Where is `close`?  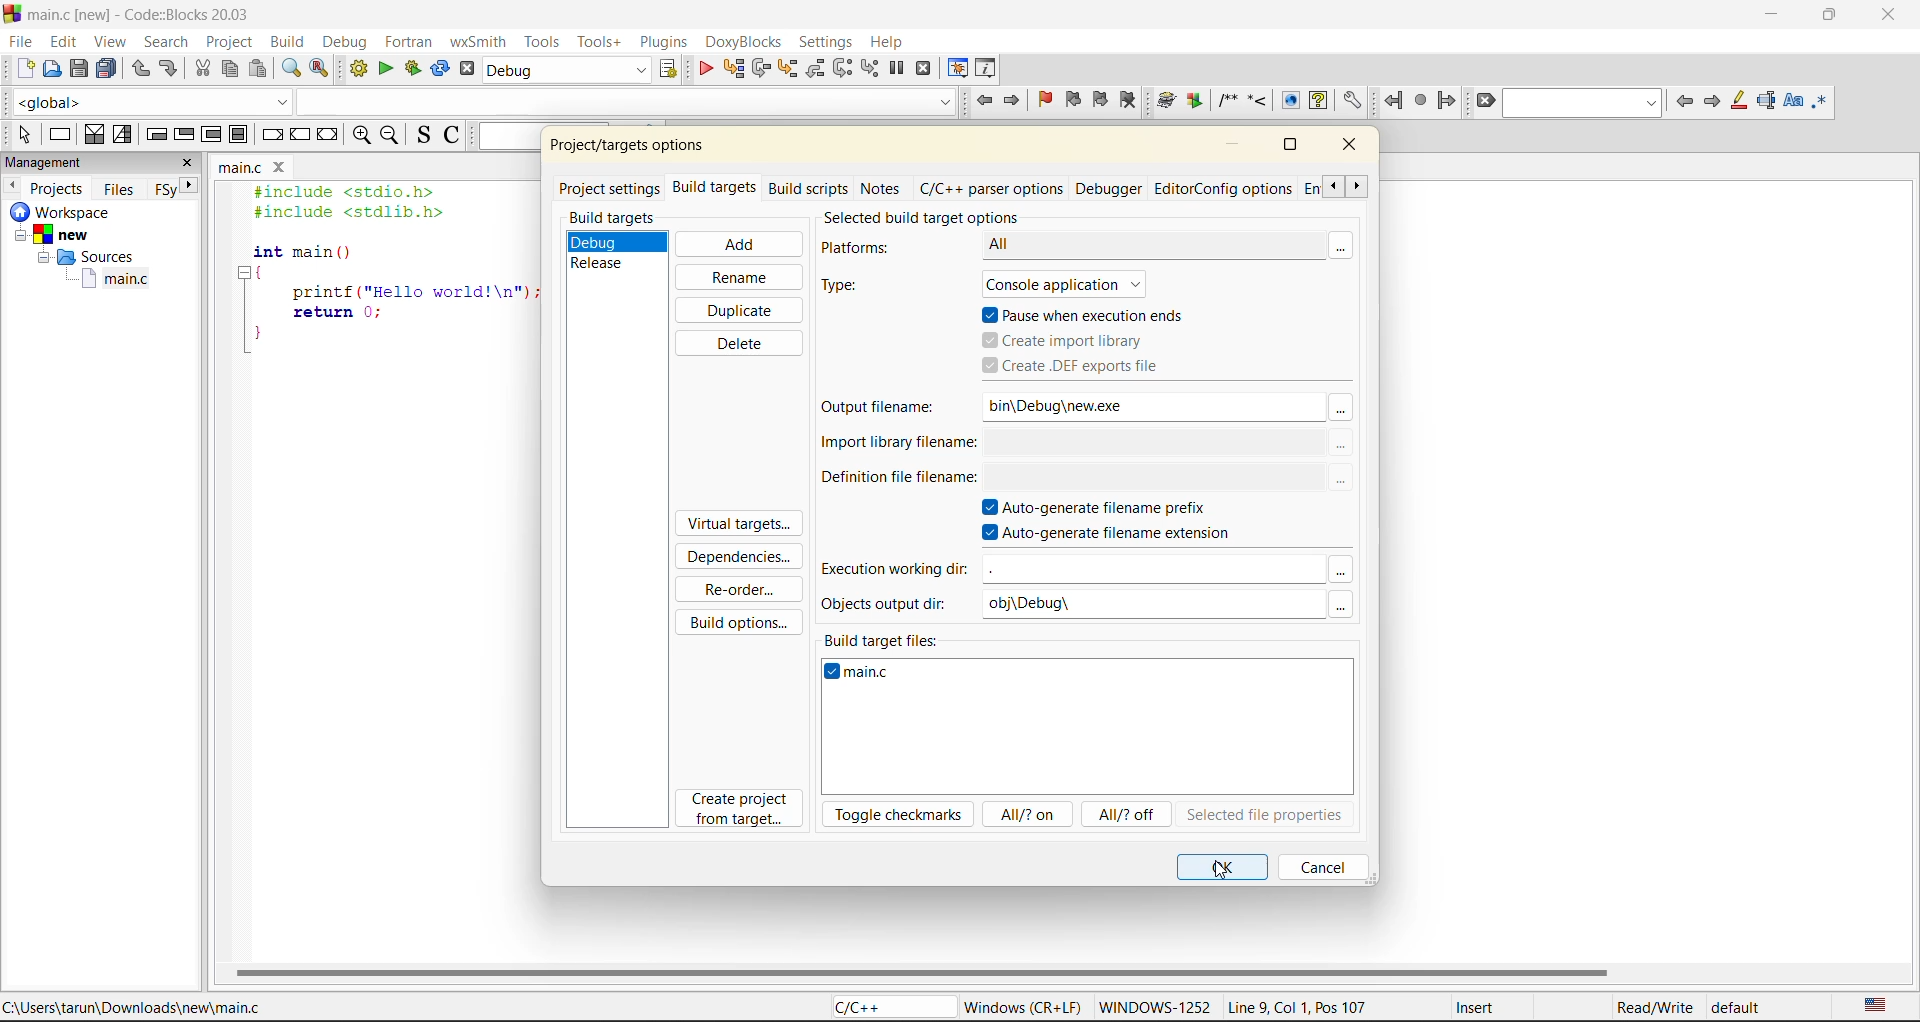 close is located at coordinates (1354, 148).